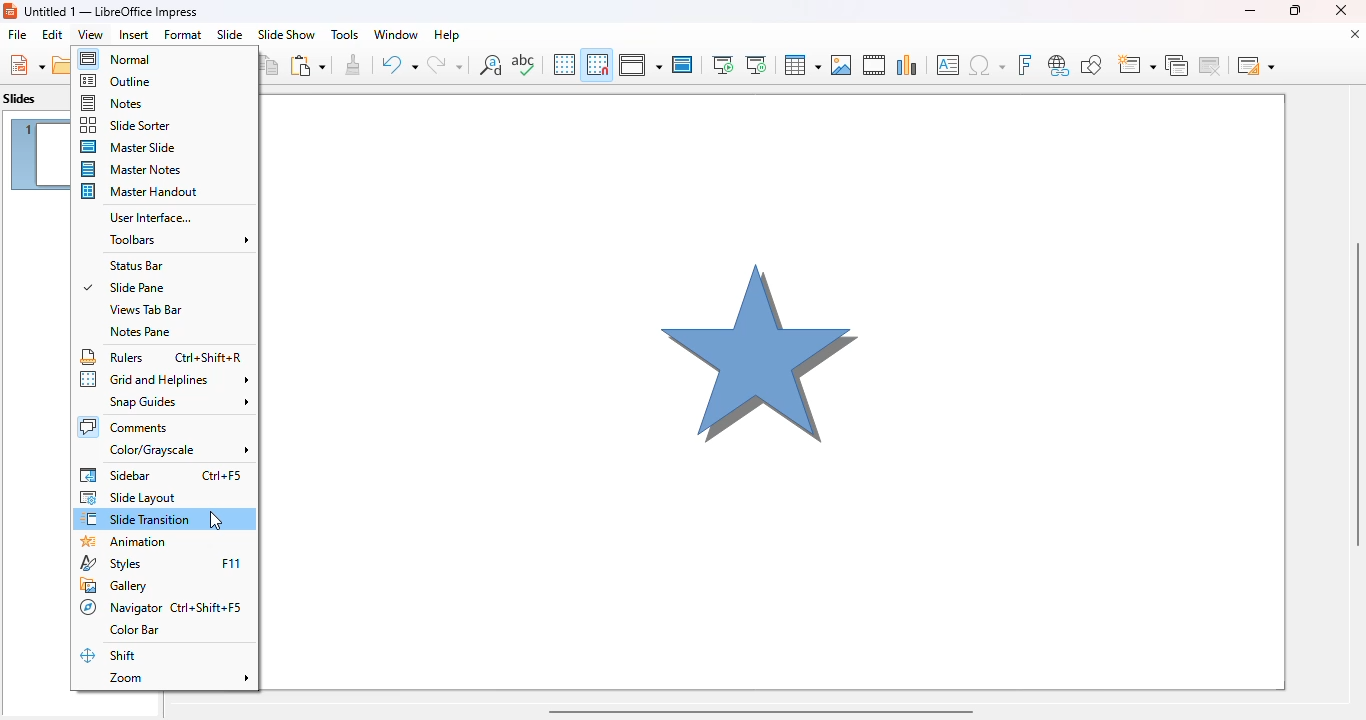 Image resolution: width=1366 pixels, height=720 pixels. What do you see at coordinates (9, 12) in the screenshot?
I see `LibreOffice logo` at bounding box center [9, 12].